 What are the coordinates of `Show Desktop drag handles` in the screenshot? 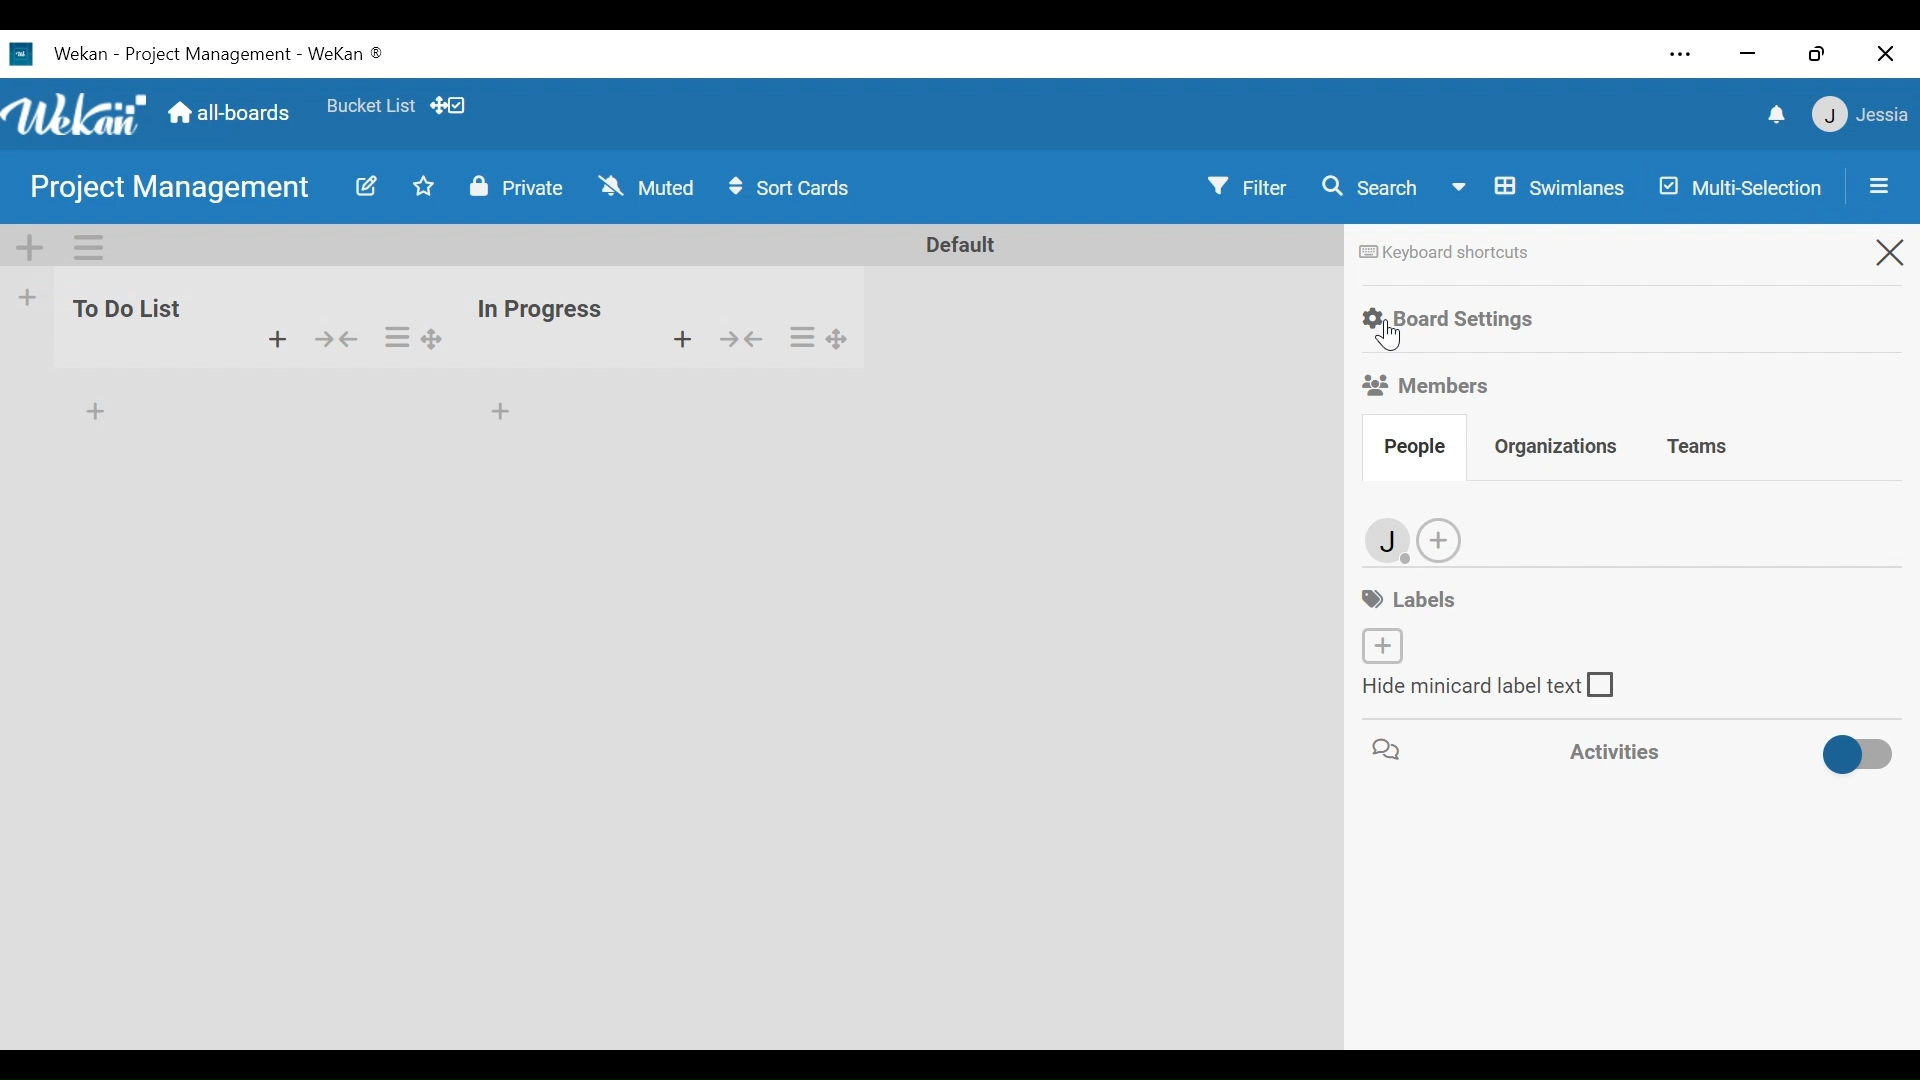 It's located at (453, 106).